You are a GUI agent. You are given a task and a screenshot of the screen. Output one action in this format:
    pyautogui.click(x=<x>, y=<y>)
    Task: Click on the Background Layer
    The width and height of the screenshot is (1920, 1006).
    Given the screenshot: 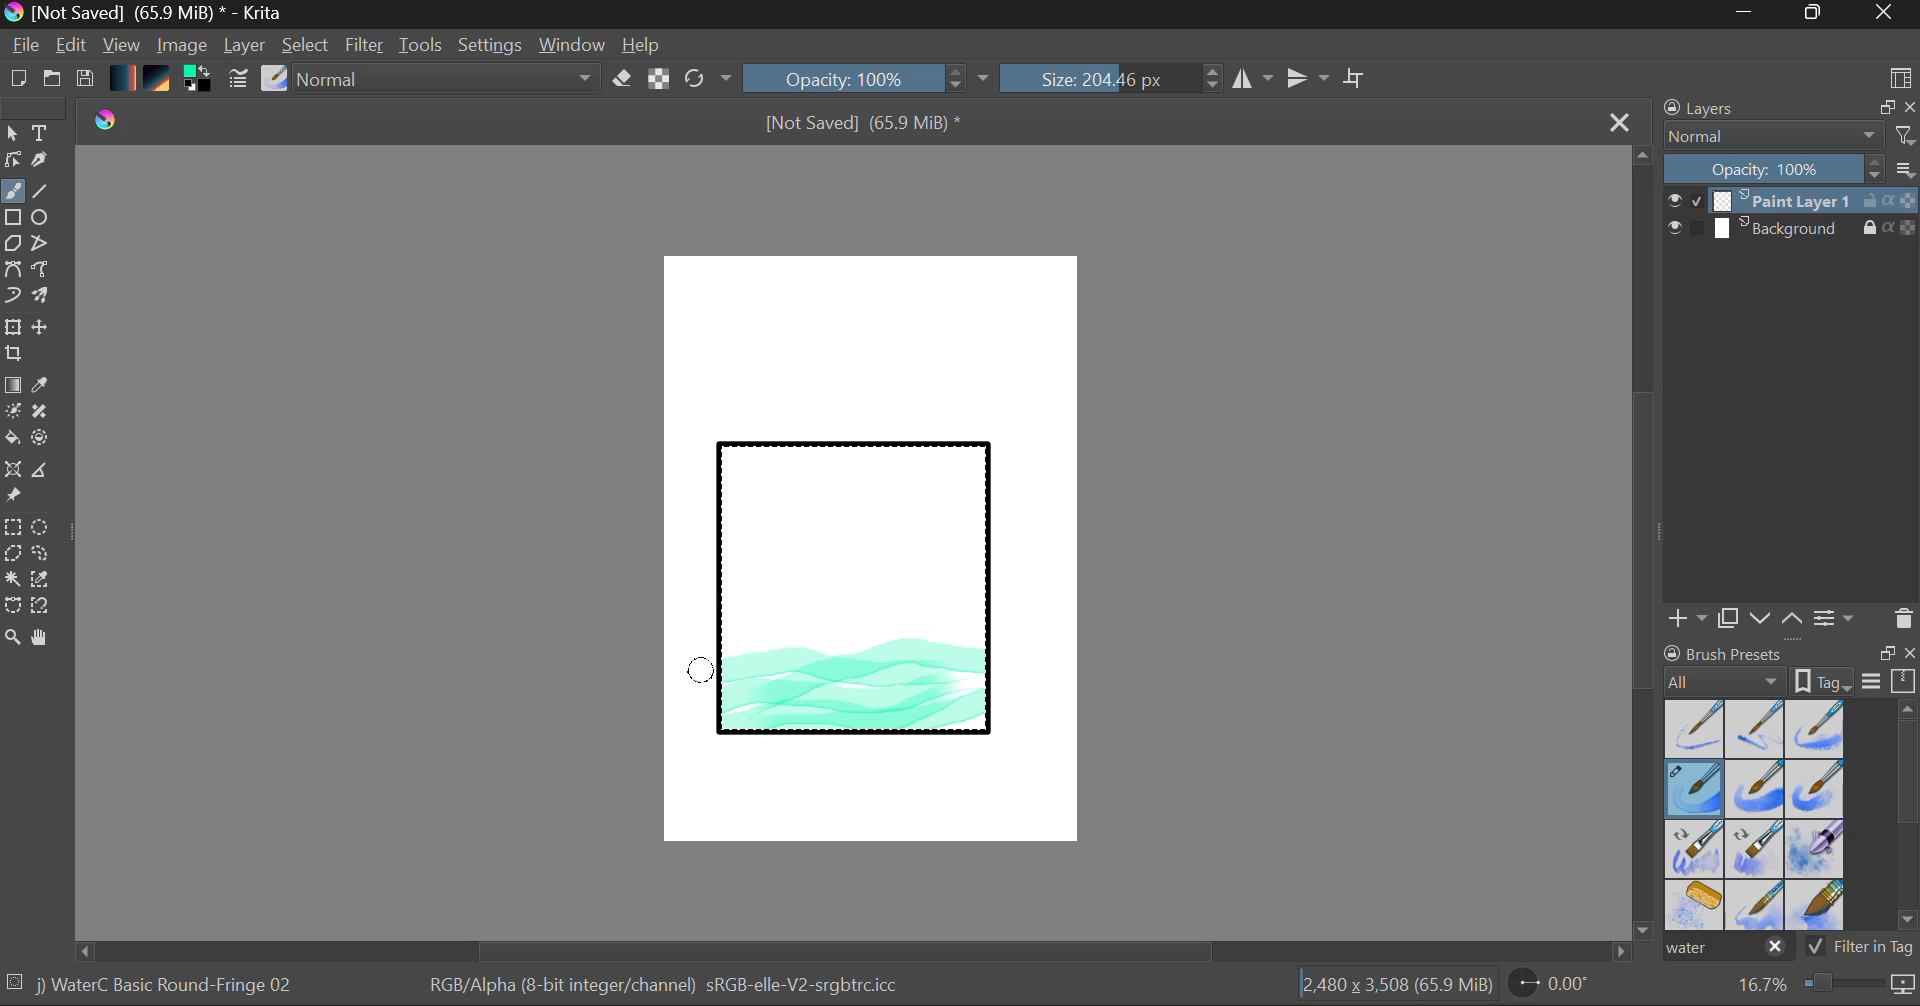 What is the action you would take?
    pyautogui.click(x=1792, y=229)
    